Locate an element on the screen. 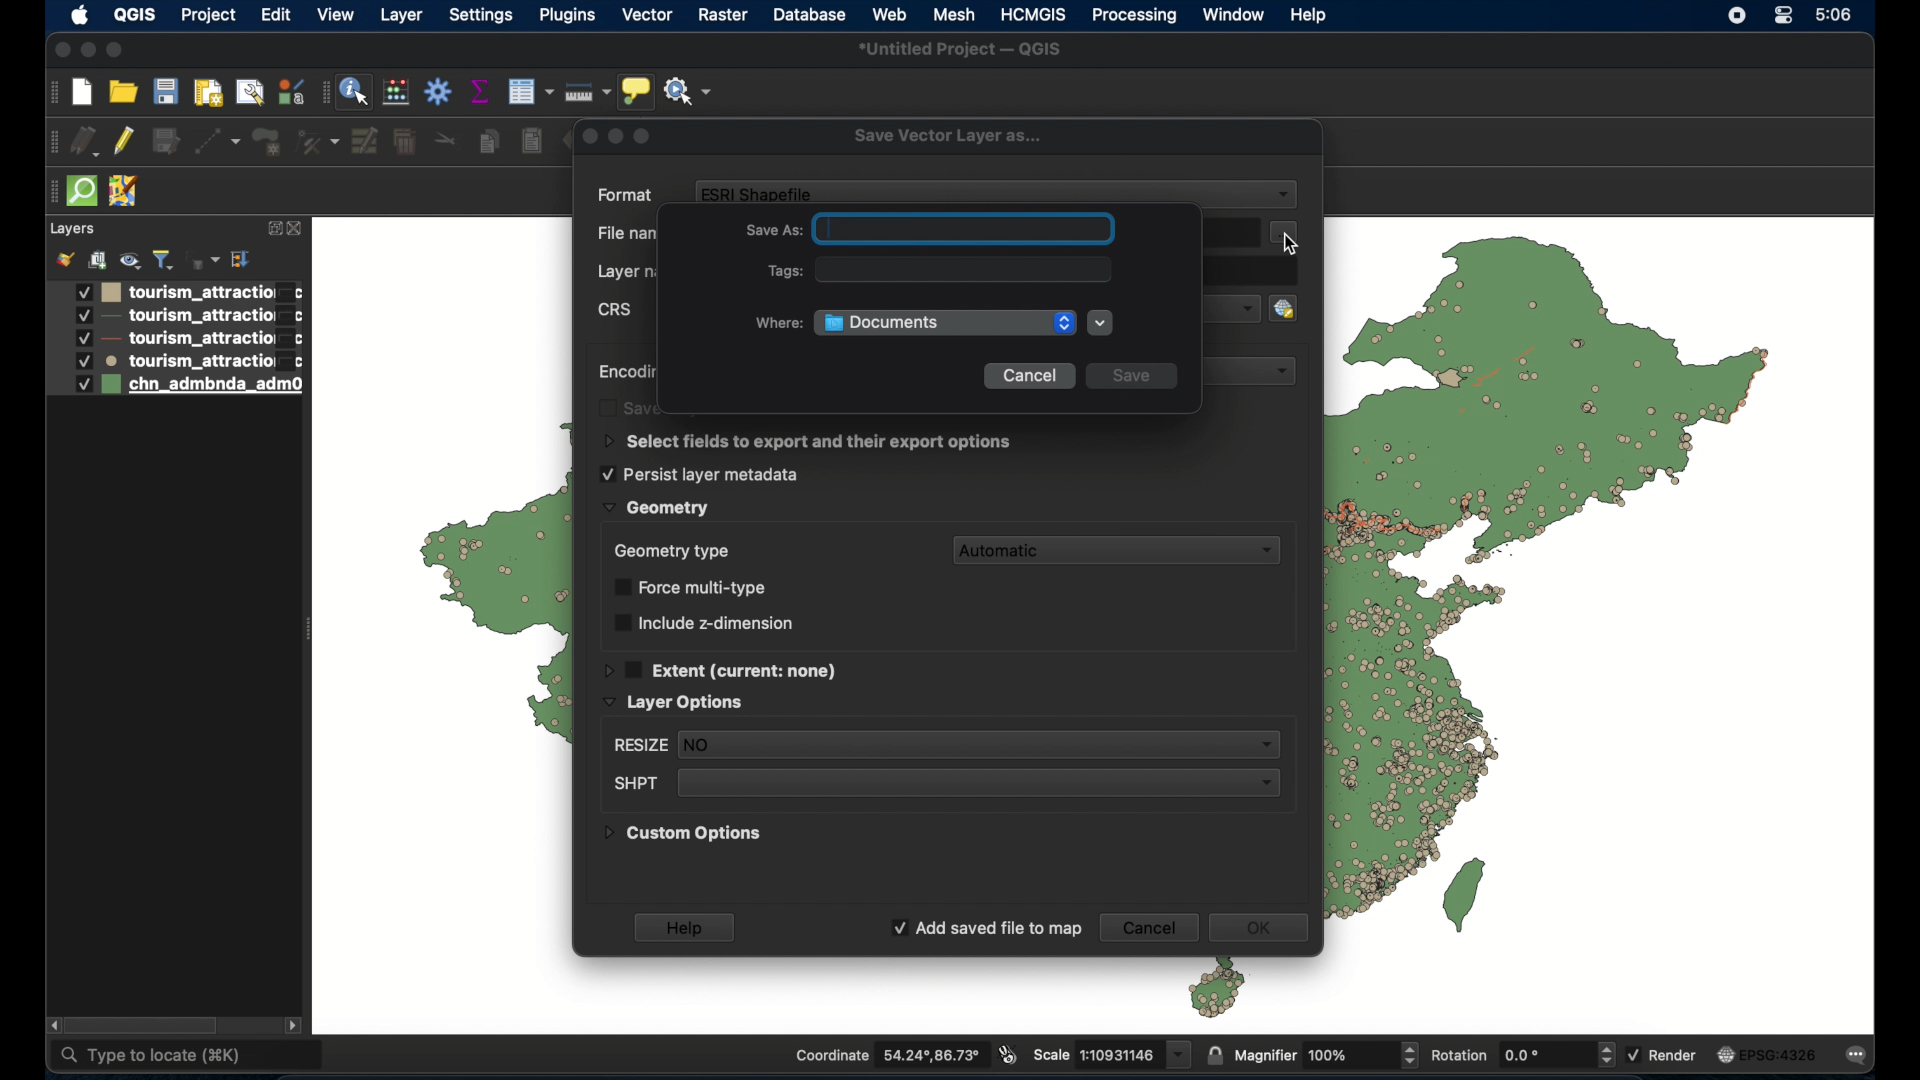 This screenshot has height=1080, width=1920. layer 5 is located at coordinates (174, 386).